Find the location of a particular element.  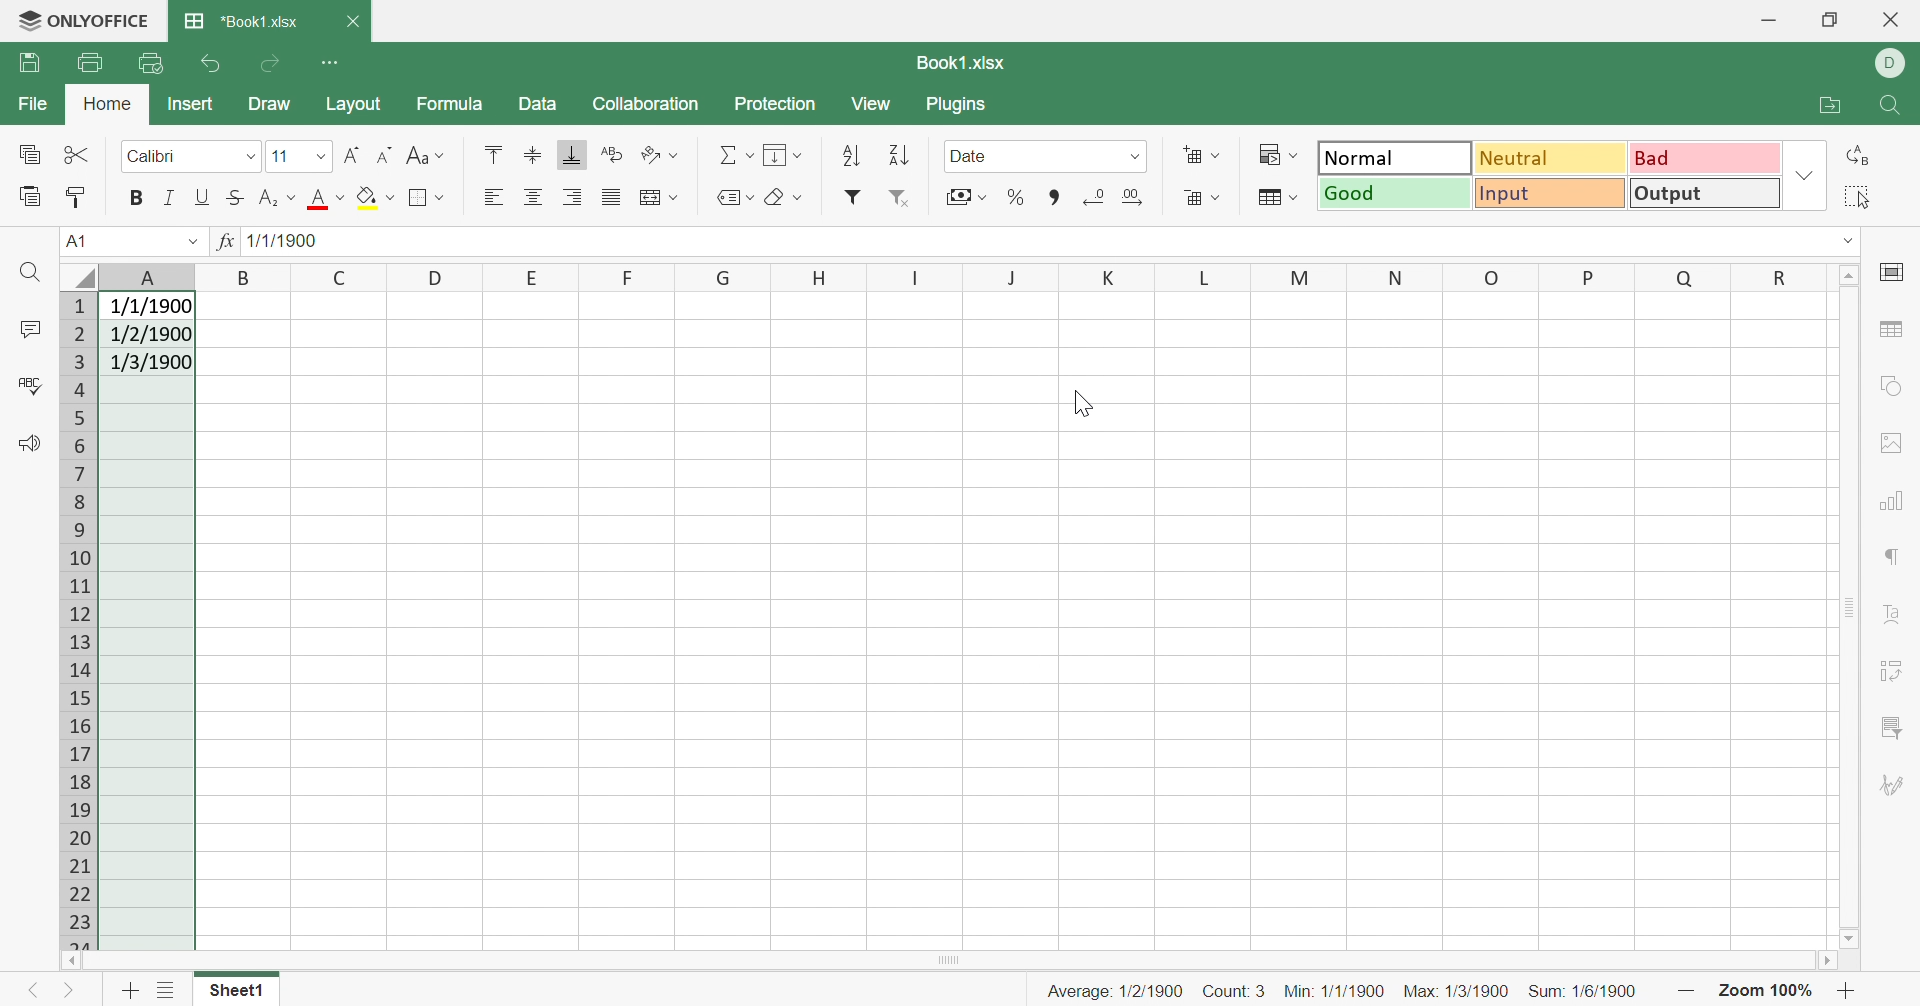

Conditional formatting is located at coordinates (1273, 152).